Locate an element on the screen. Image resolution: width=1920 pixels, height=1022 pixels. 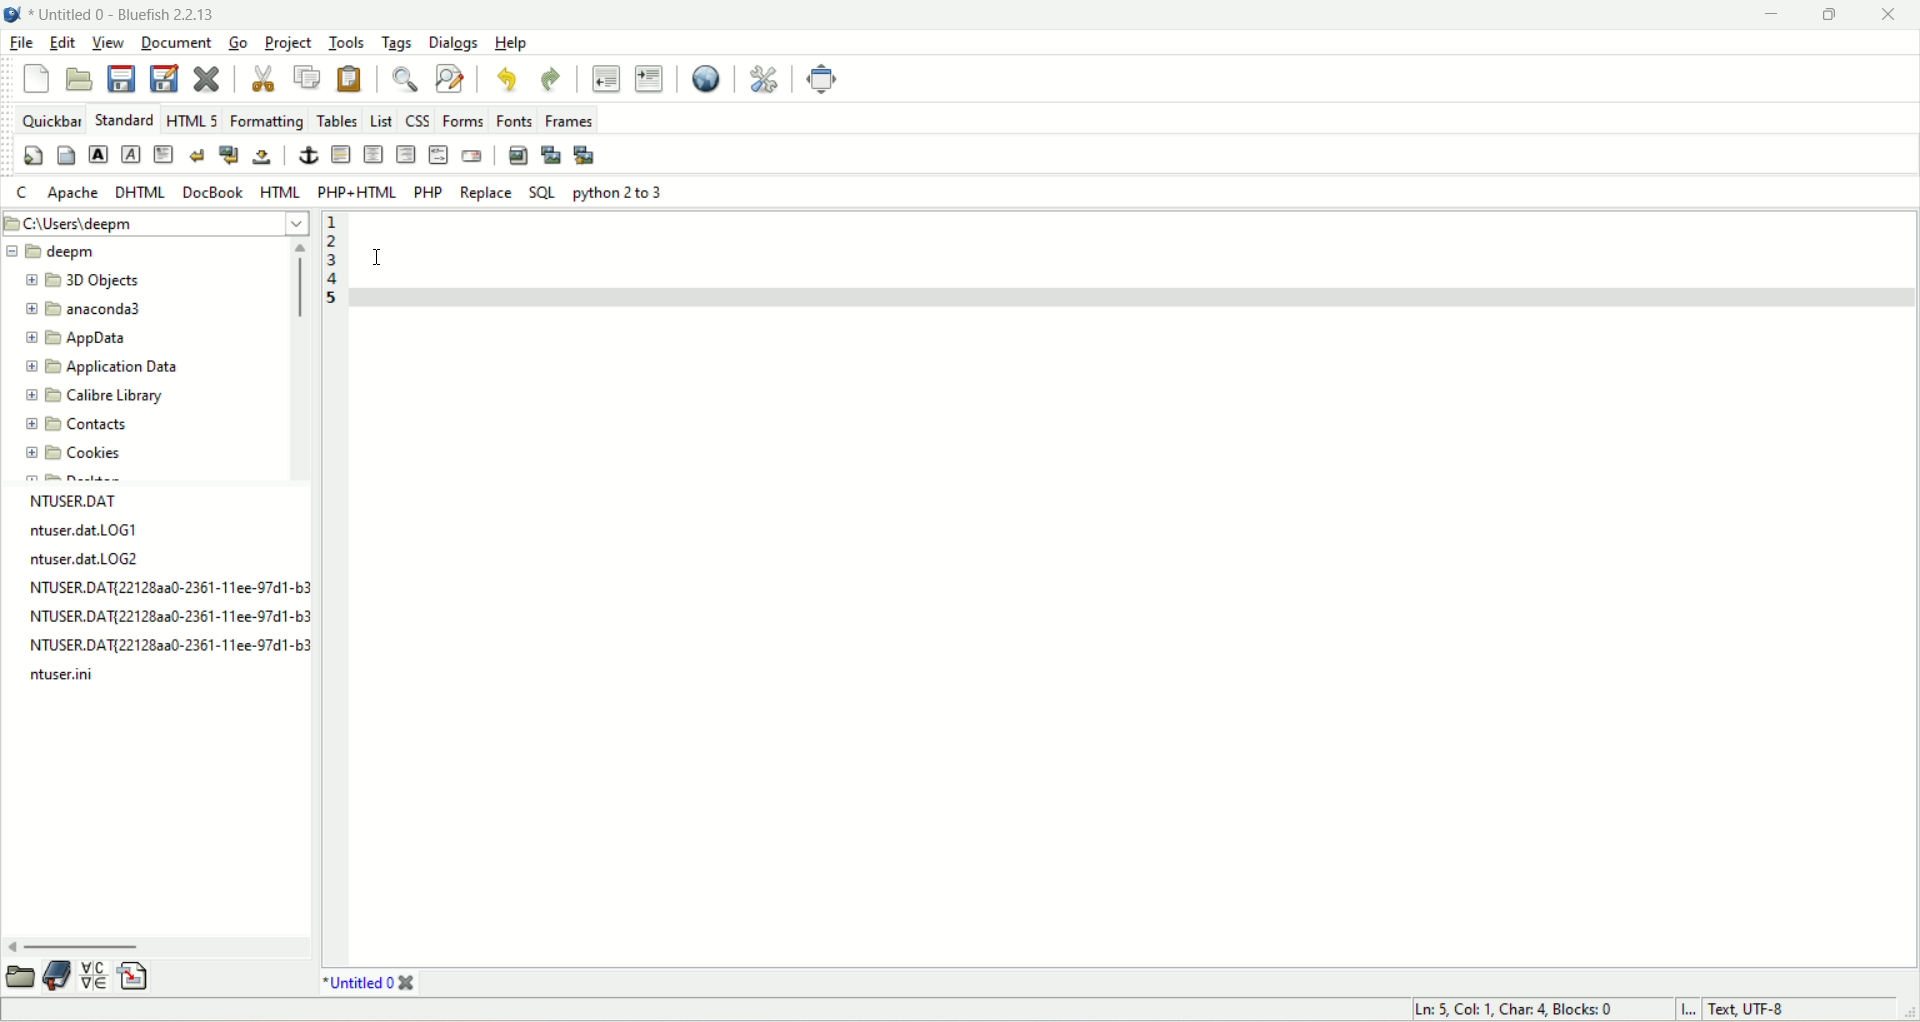
horizontal rule is located at coordinates (339, 157).